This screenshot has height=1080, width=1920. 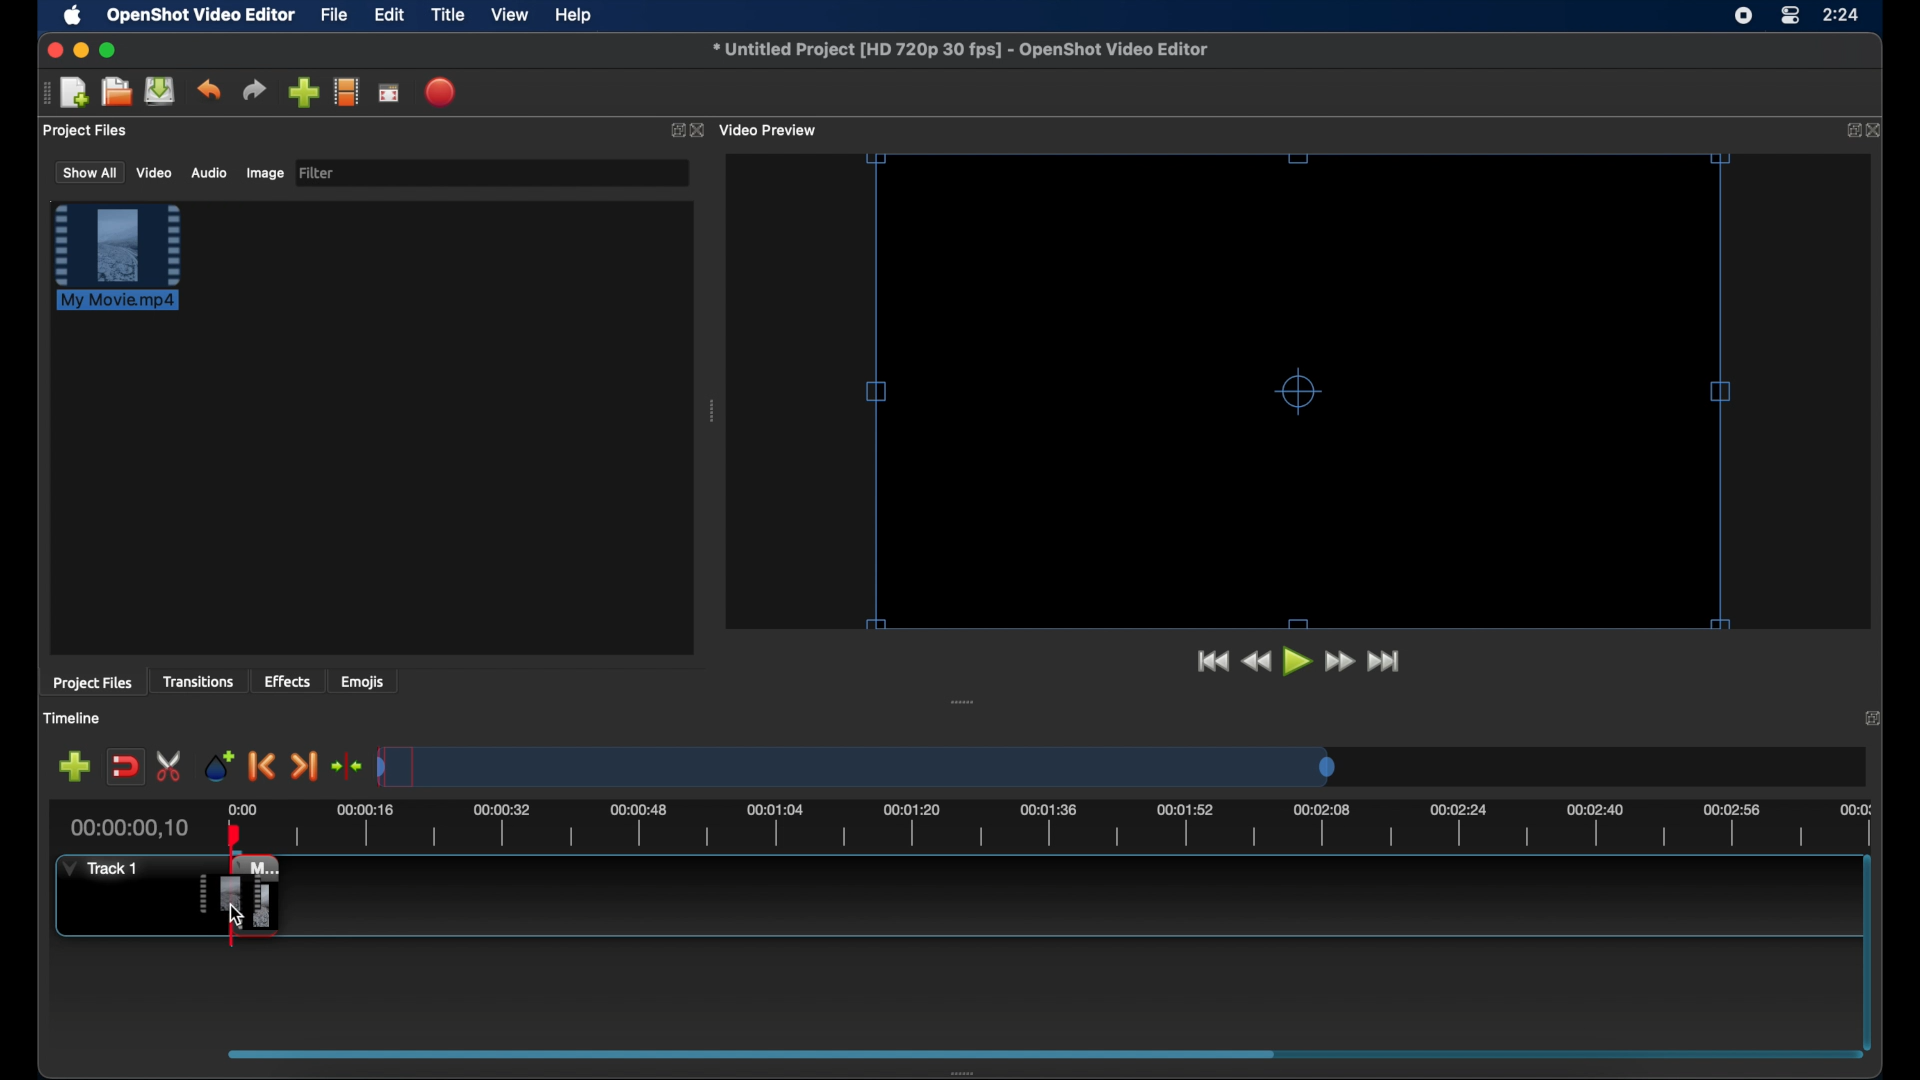 What do you see at coordinates (1842, 17) in the screenshot?
I see `rime` at bounding box center [1842, 17].